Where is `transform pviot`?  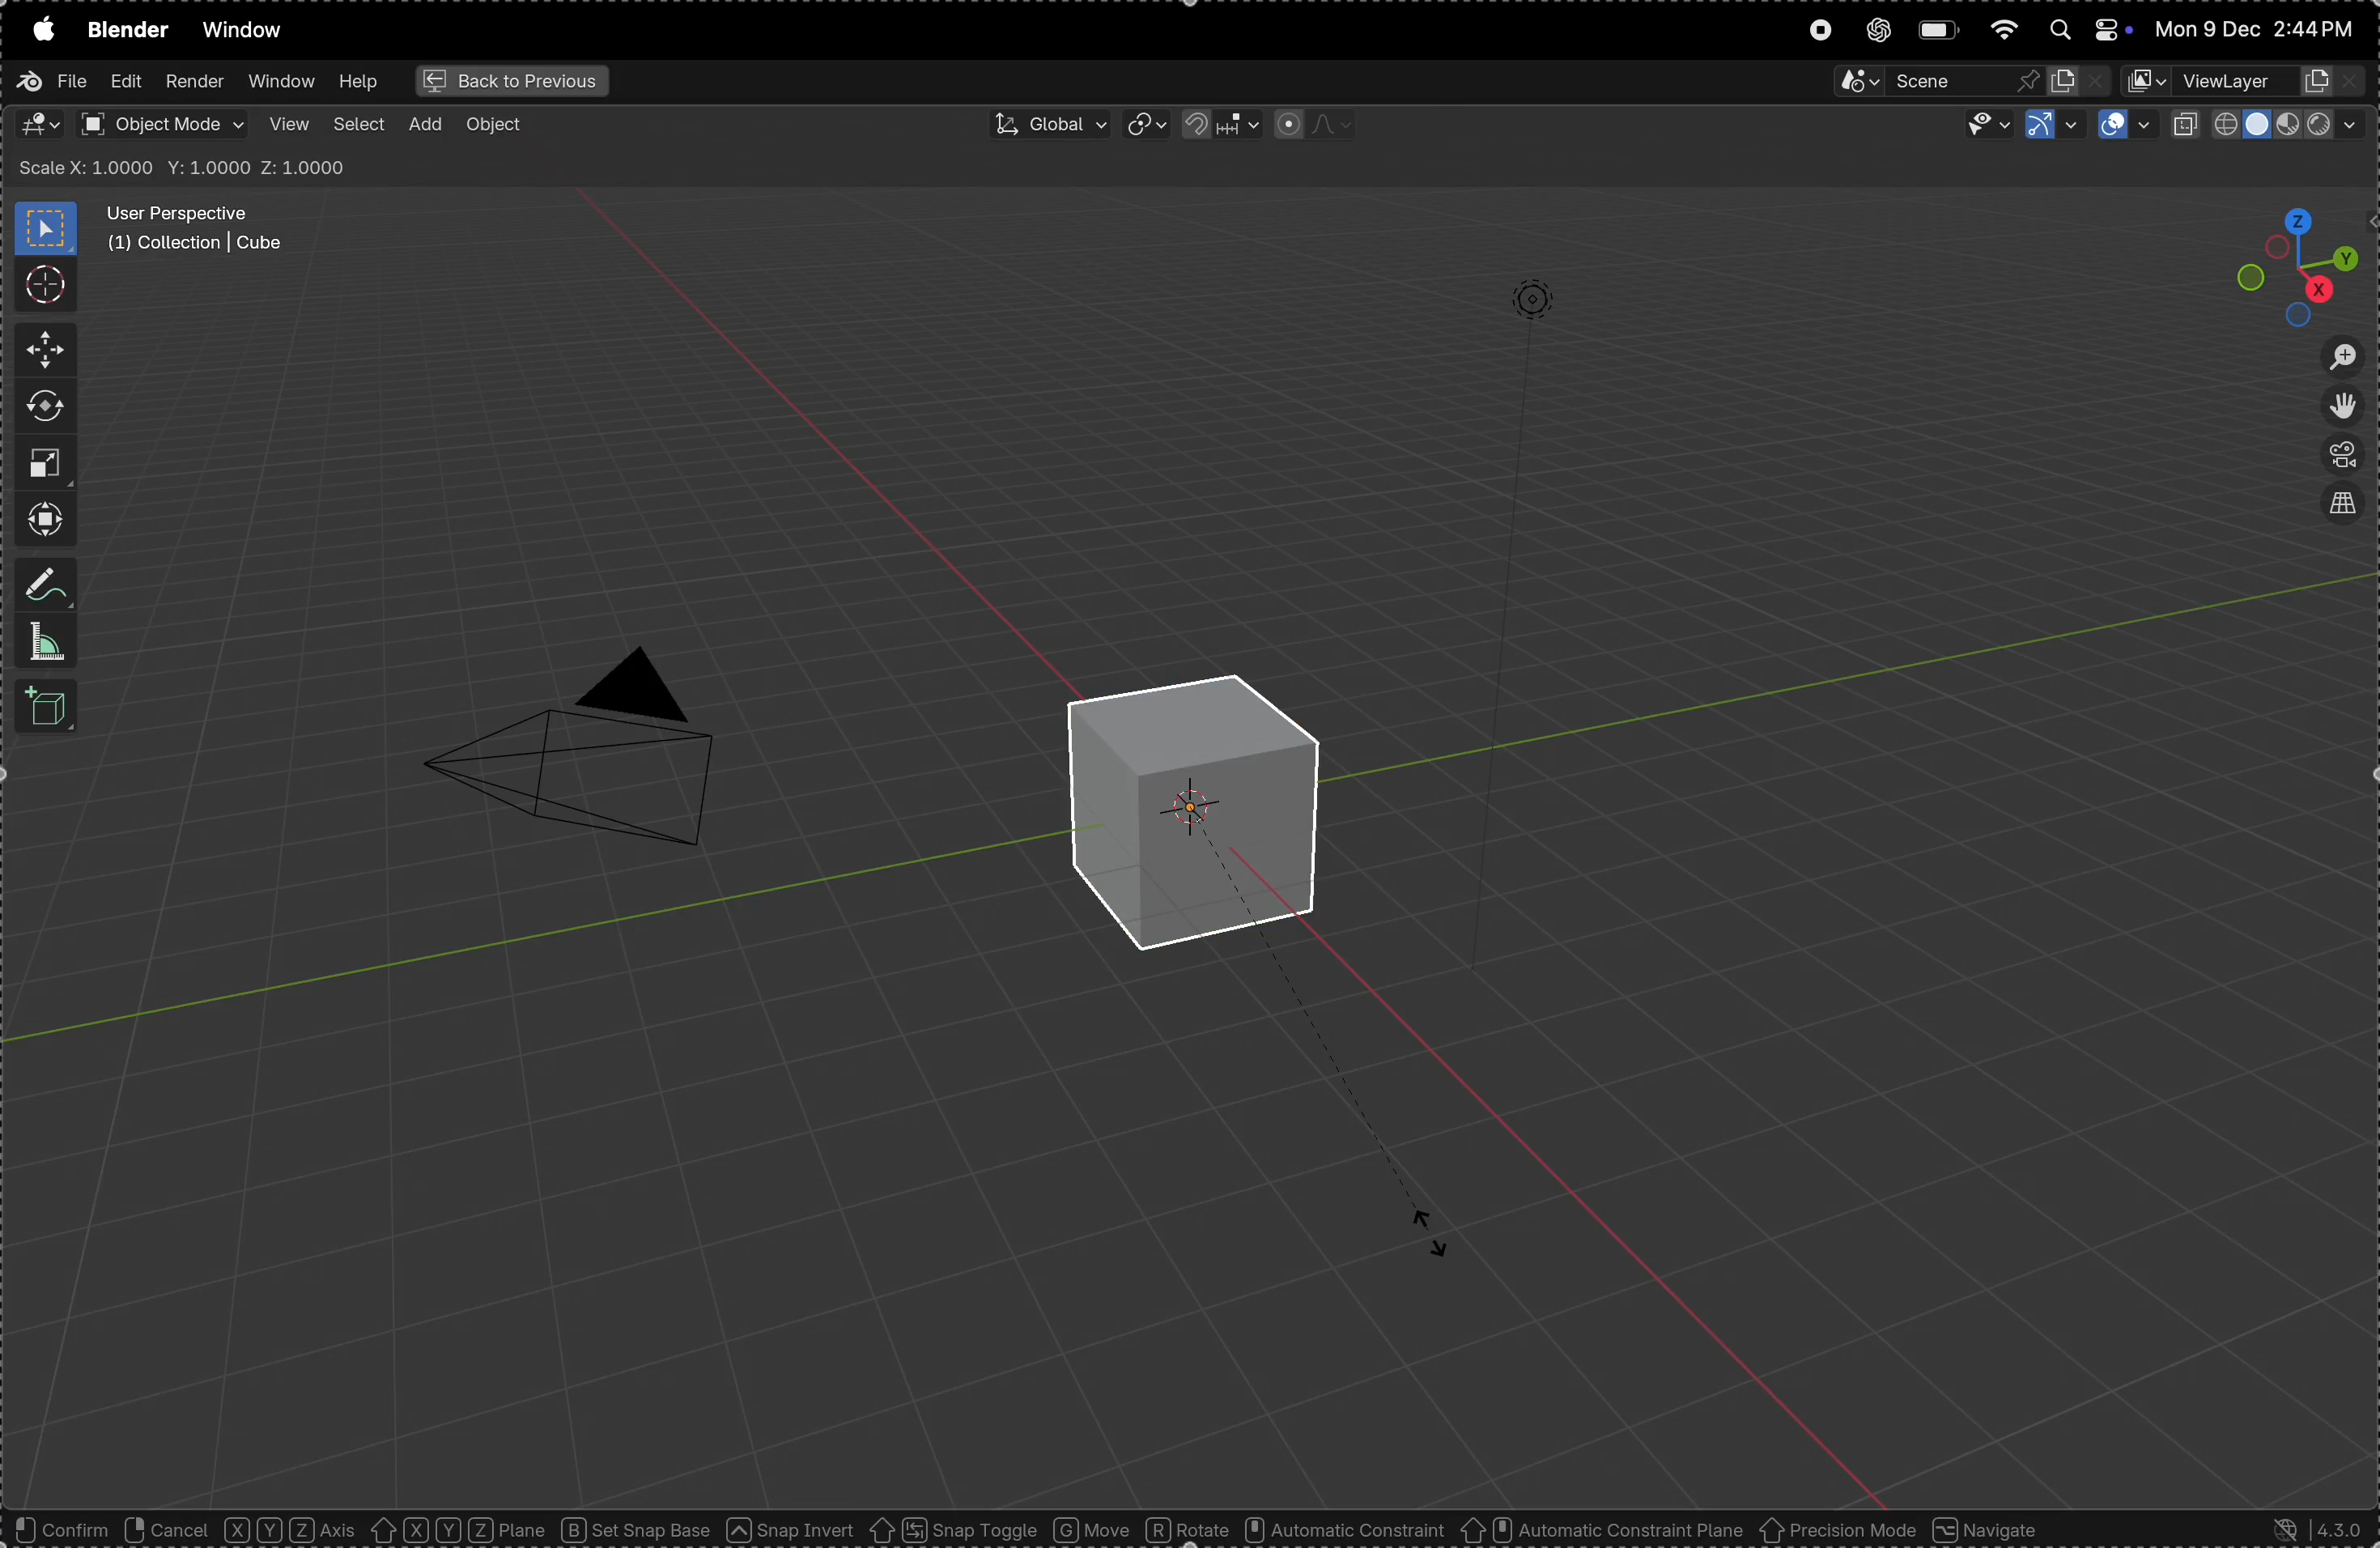
transform pviot is located at coordinates (1144, 126).